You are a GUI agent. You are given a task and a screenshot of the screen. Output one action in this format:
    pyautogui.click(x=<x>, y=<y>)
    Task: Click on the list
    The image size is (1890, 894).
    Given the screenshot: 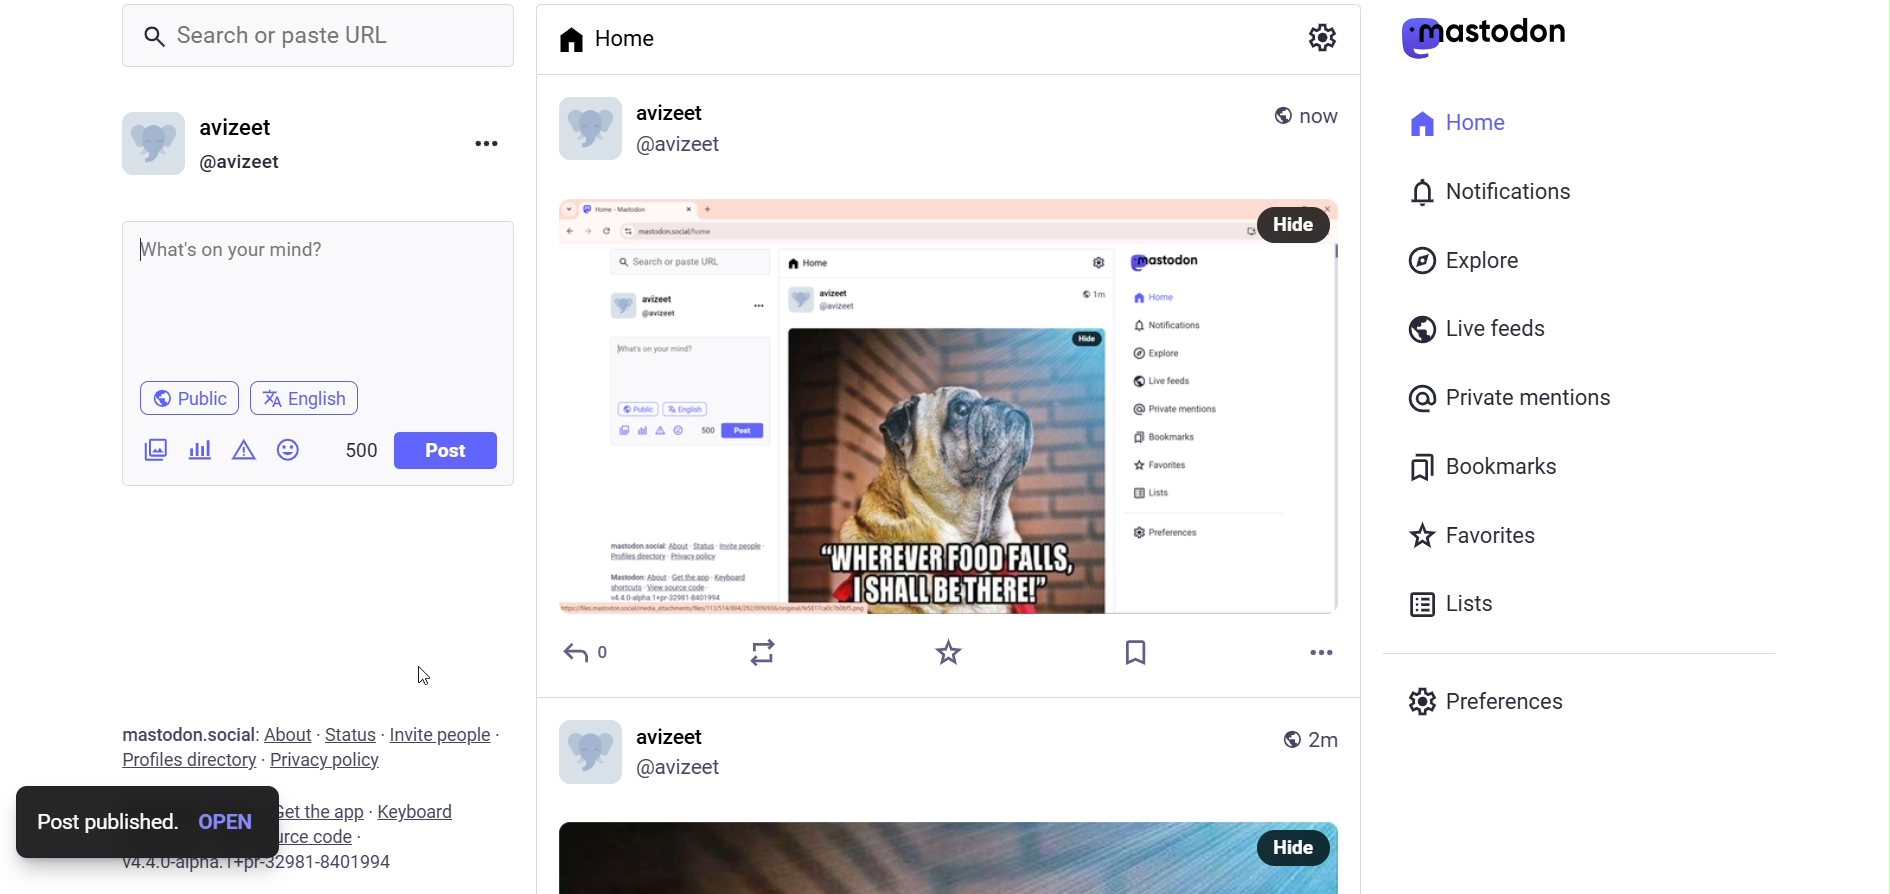 What is the action you would take?
    pyautogui.click(x=1463, y=607)
    